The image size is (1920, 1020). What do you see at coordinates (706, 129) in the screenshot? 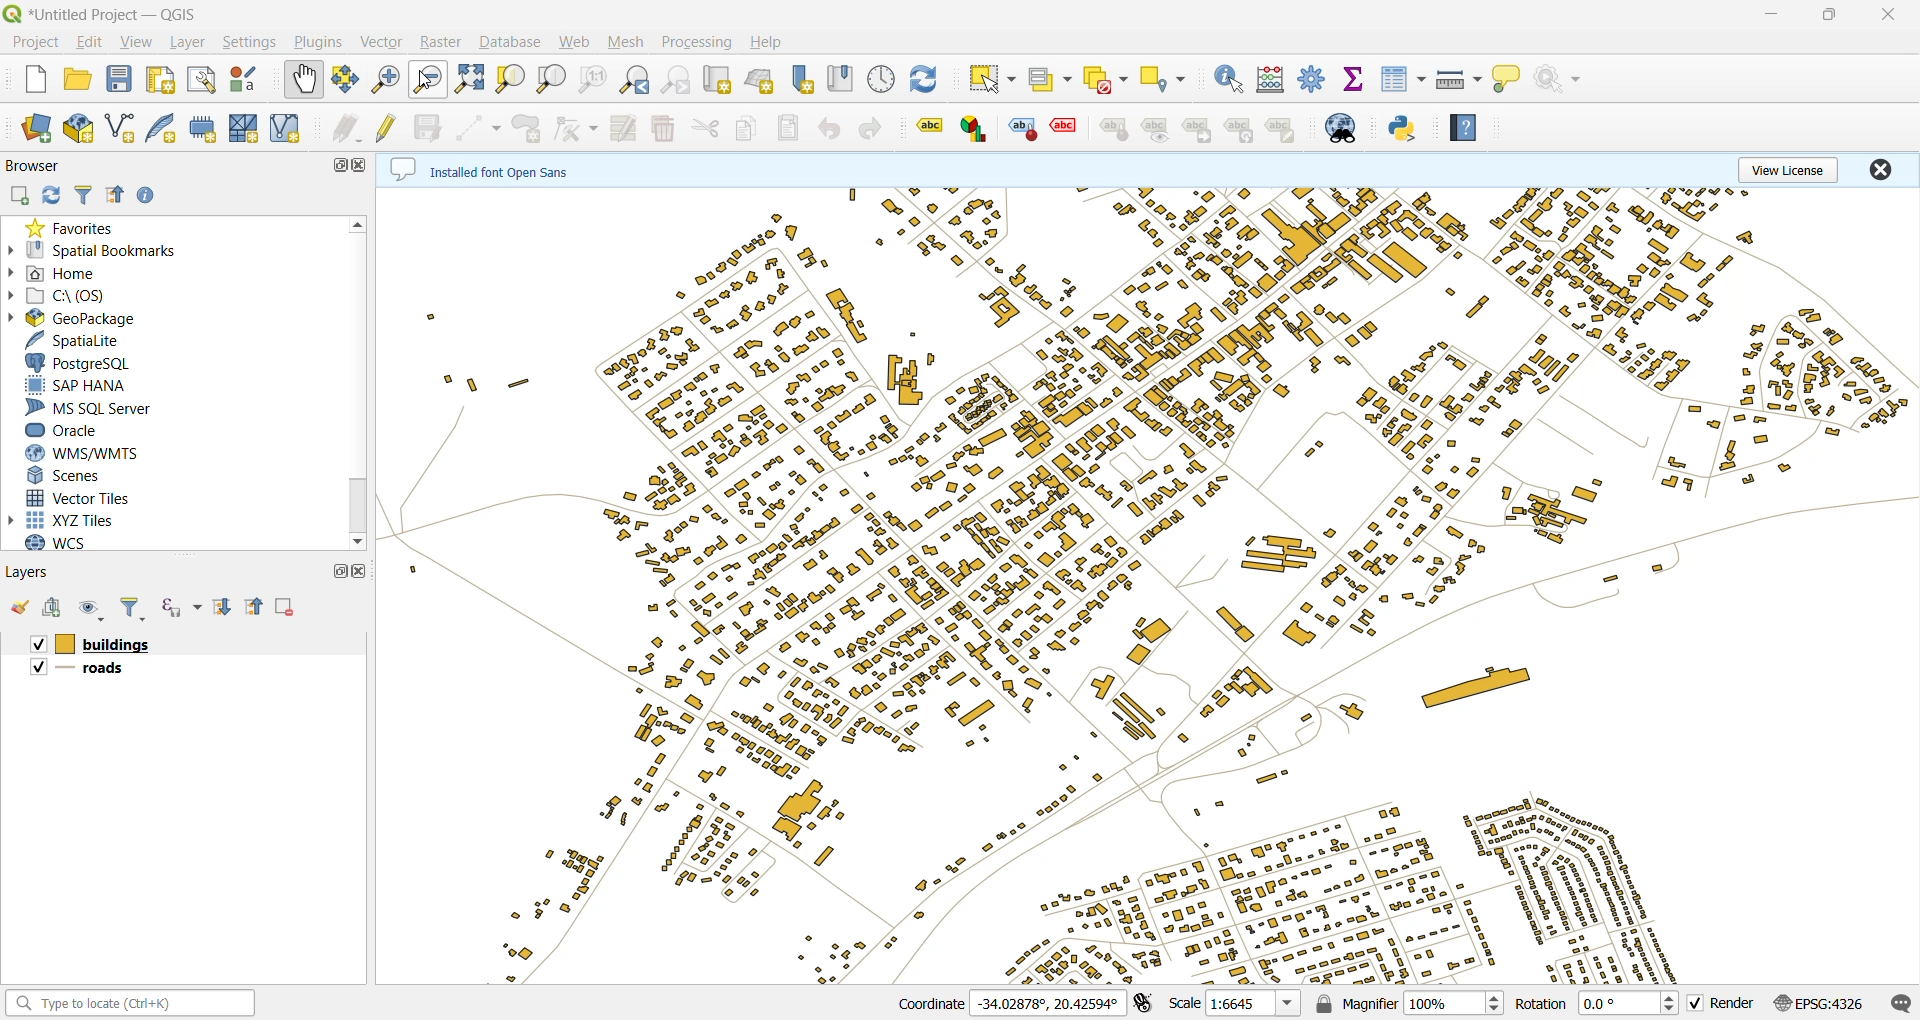
I see `cut` at bounding box center [706, 129].